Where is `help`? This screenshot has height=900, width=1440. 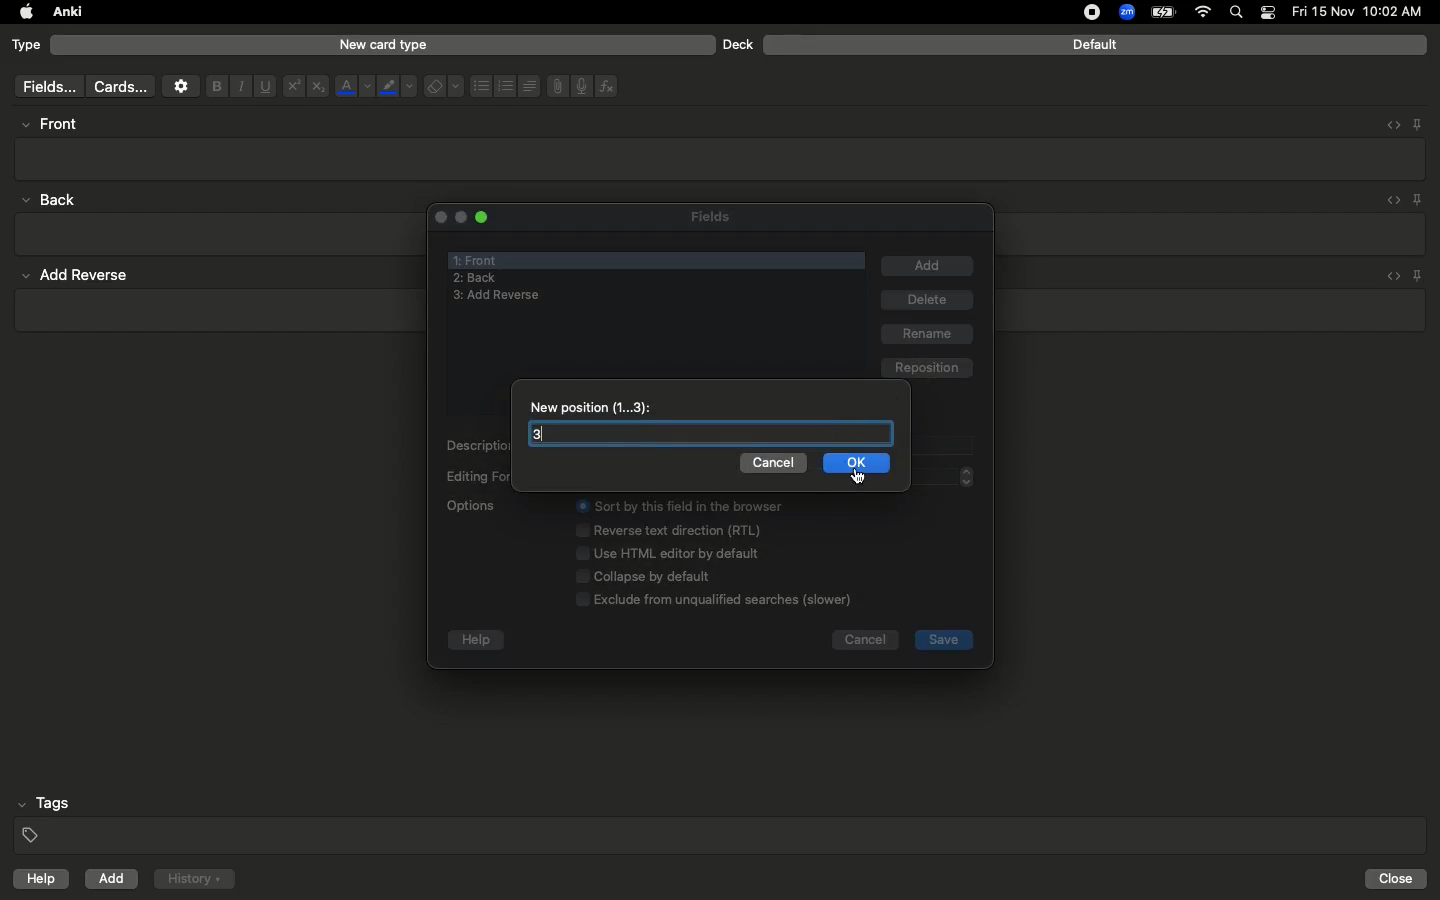 help is located at coordinates (37, 881).